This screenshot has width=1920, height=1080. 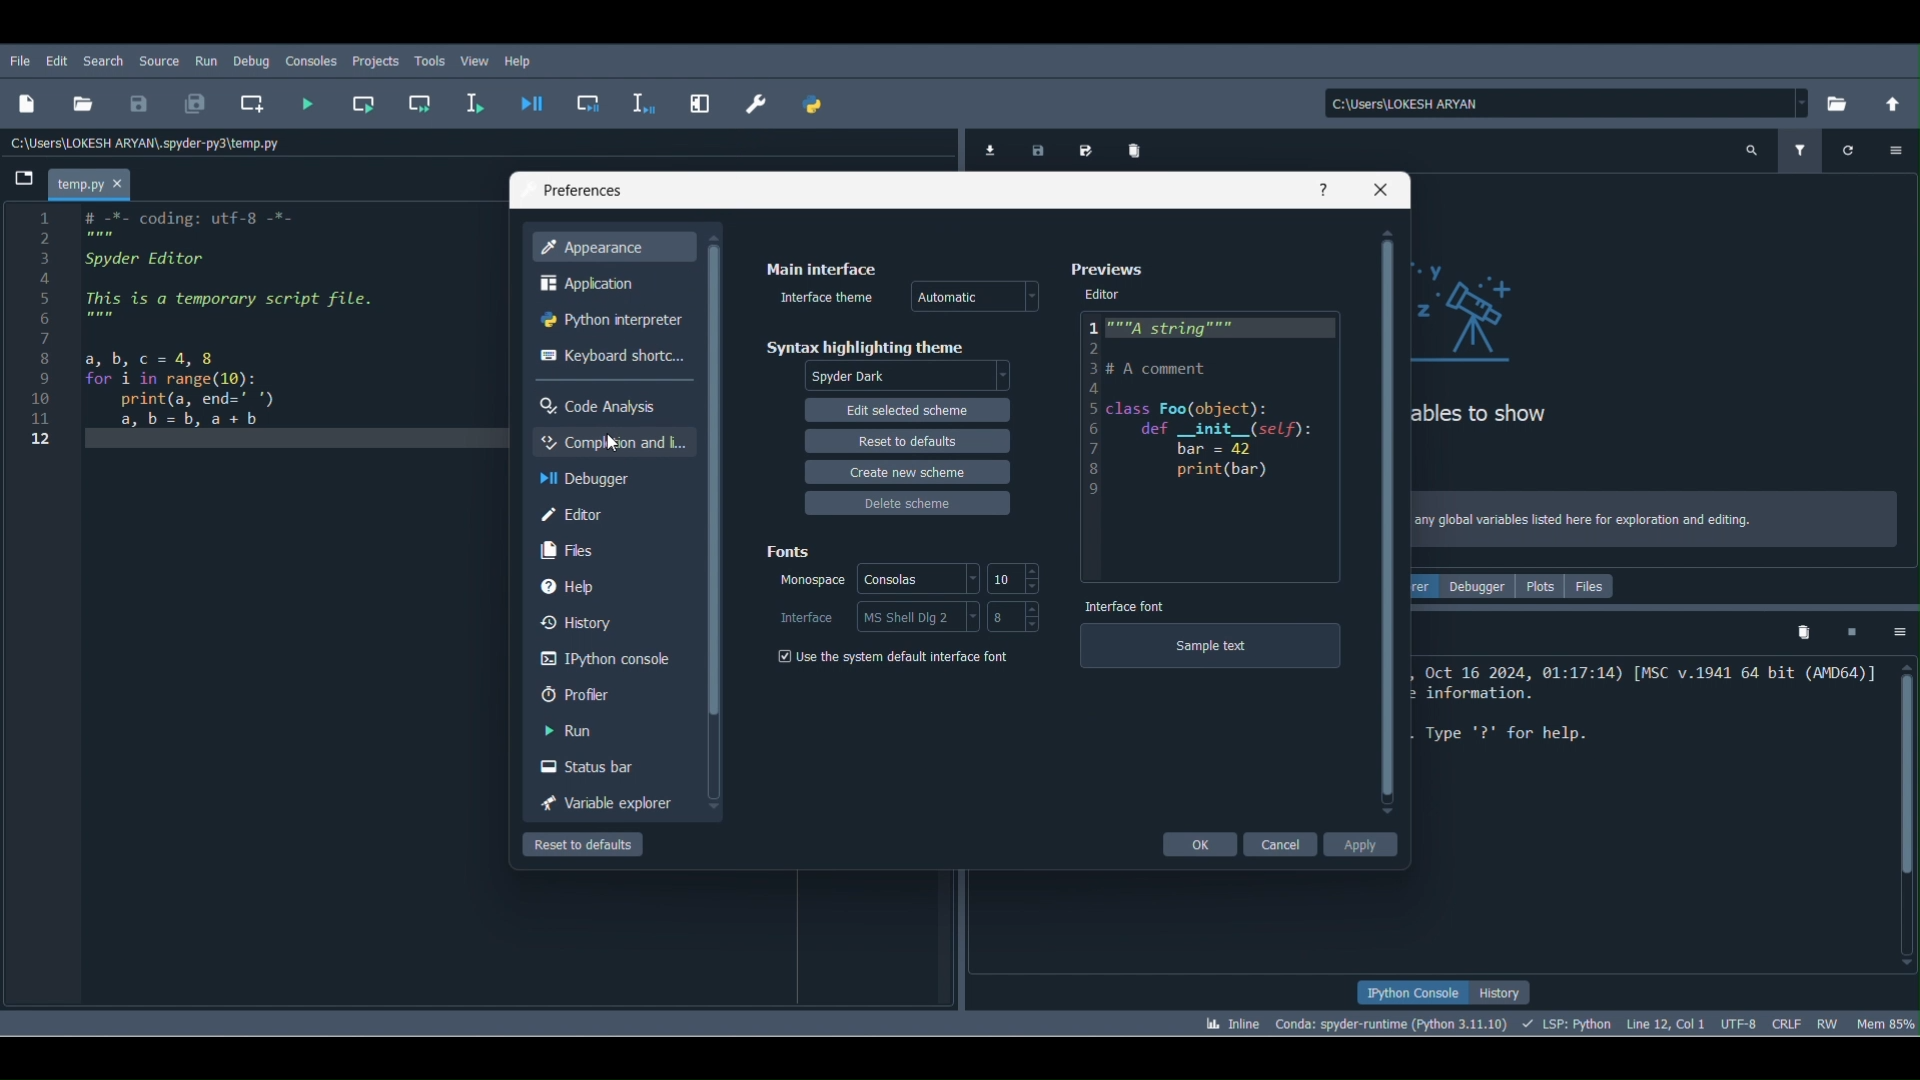 I want to click on Reset to defaults, so click(x=907, y=440).